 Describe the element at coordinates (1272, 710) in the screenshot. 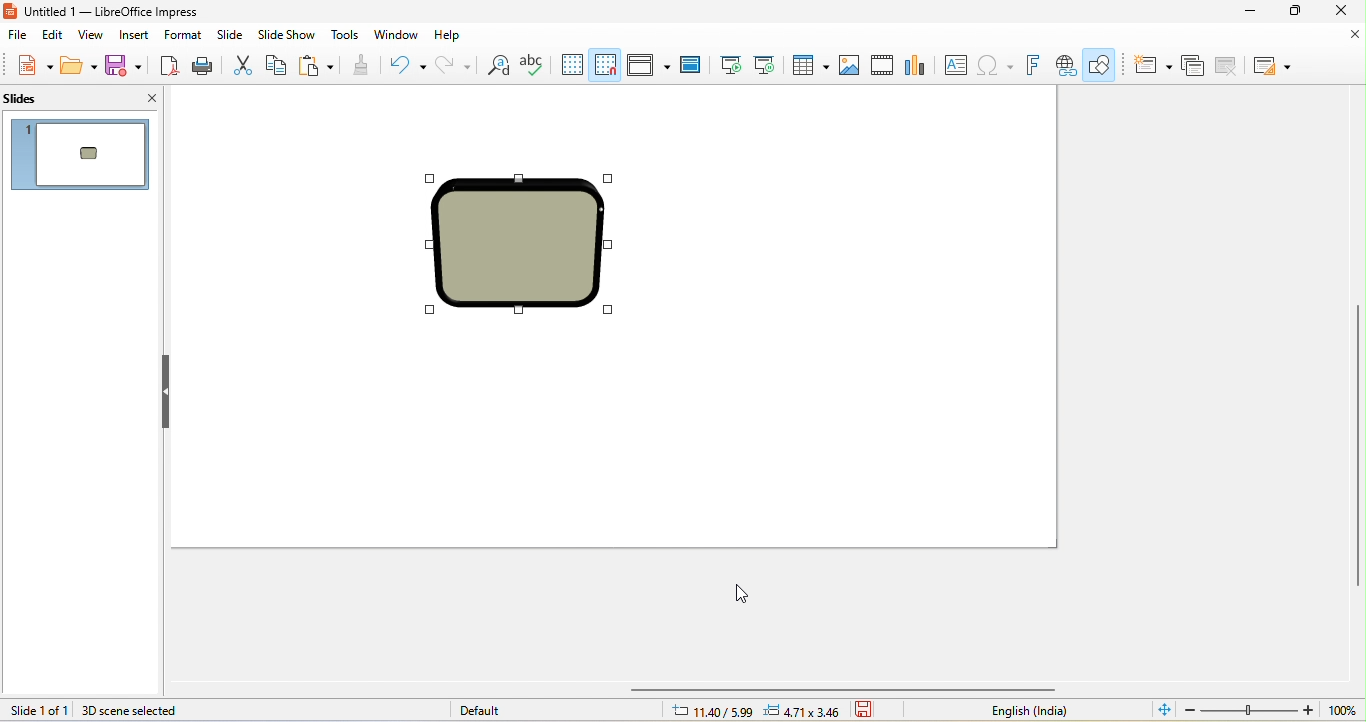

I see `zoom` at that location.